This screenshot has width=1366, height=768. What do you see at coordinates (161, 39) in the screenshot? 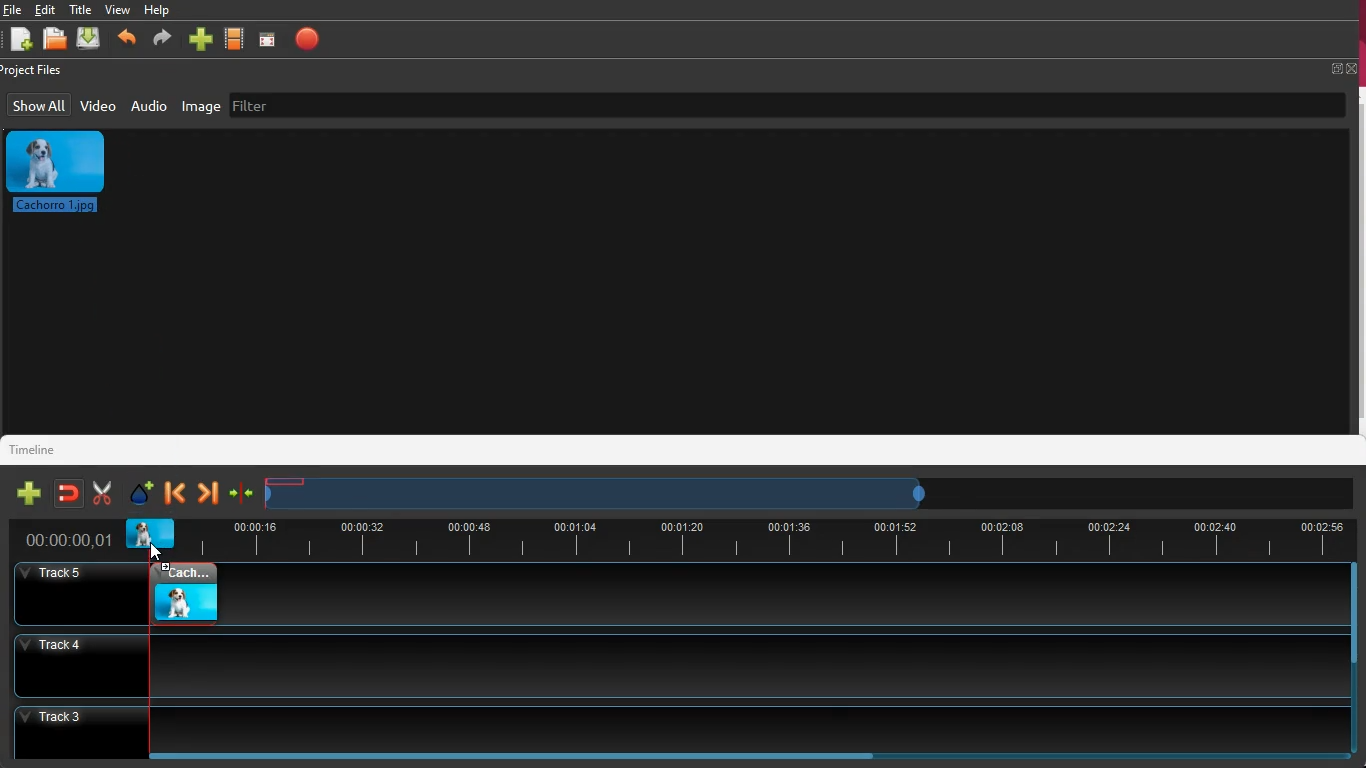
I see `forward` at bounding box center [161, 39].